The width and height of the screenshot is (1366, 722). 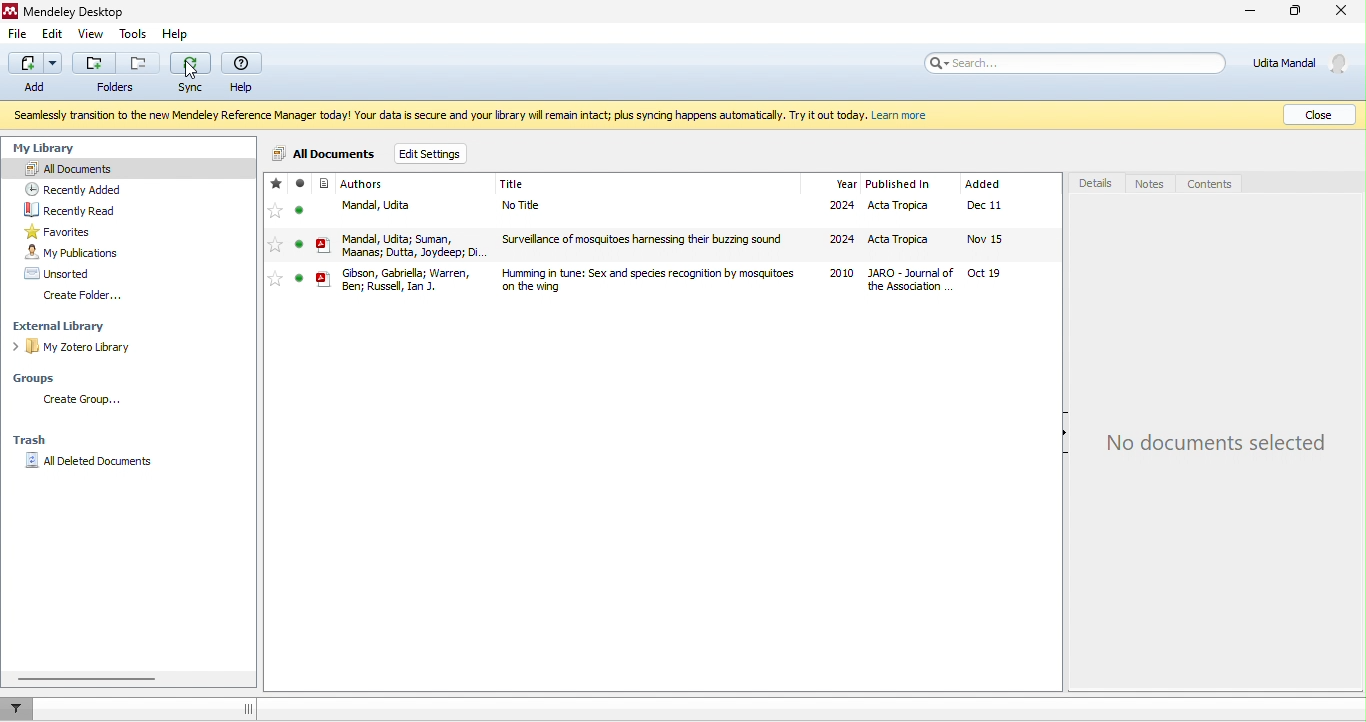 What do you see at coordinates (37, 74) in the screenshot?
I see `add` at bounding box center [37, 74].